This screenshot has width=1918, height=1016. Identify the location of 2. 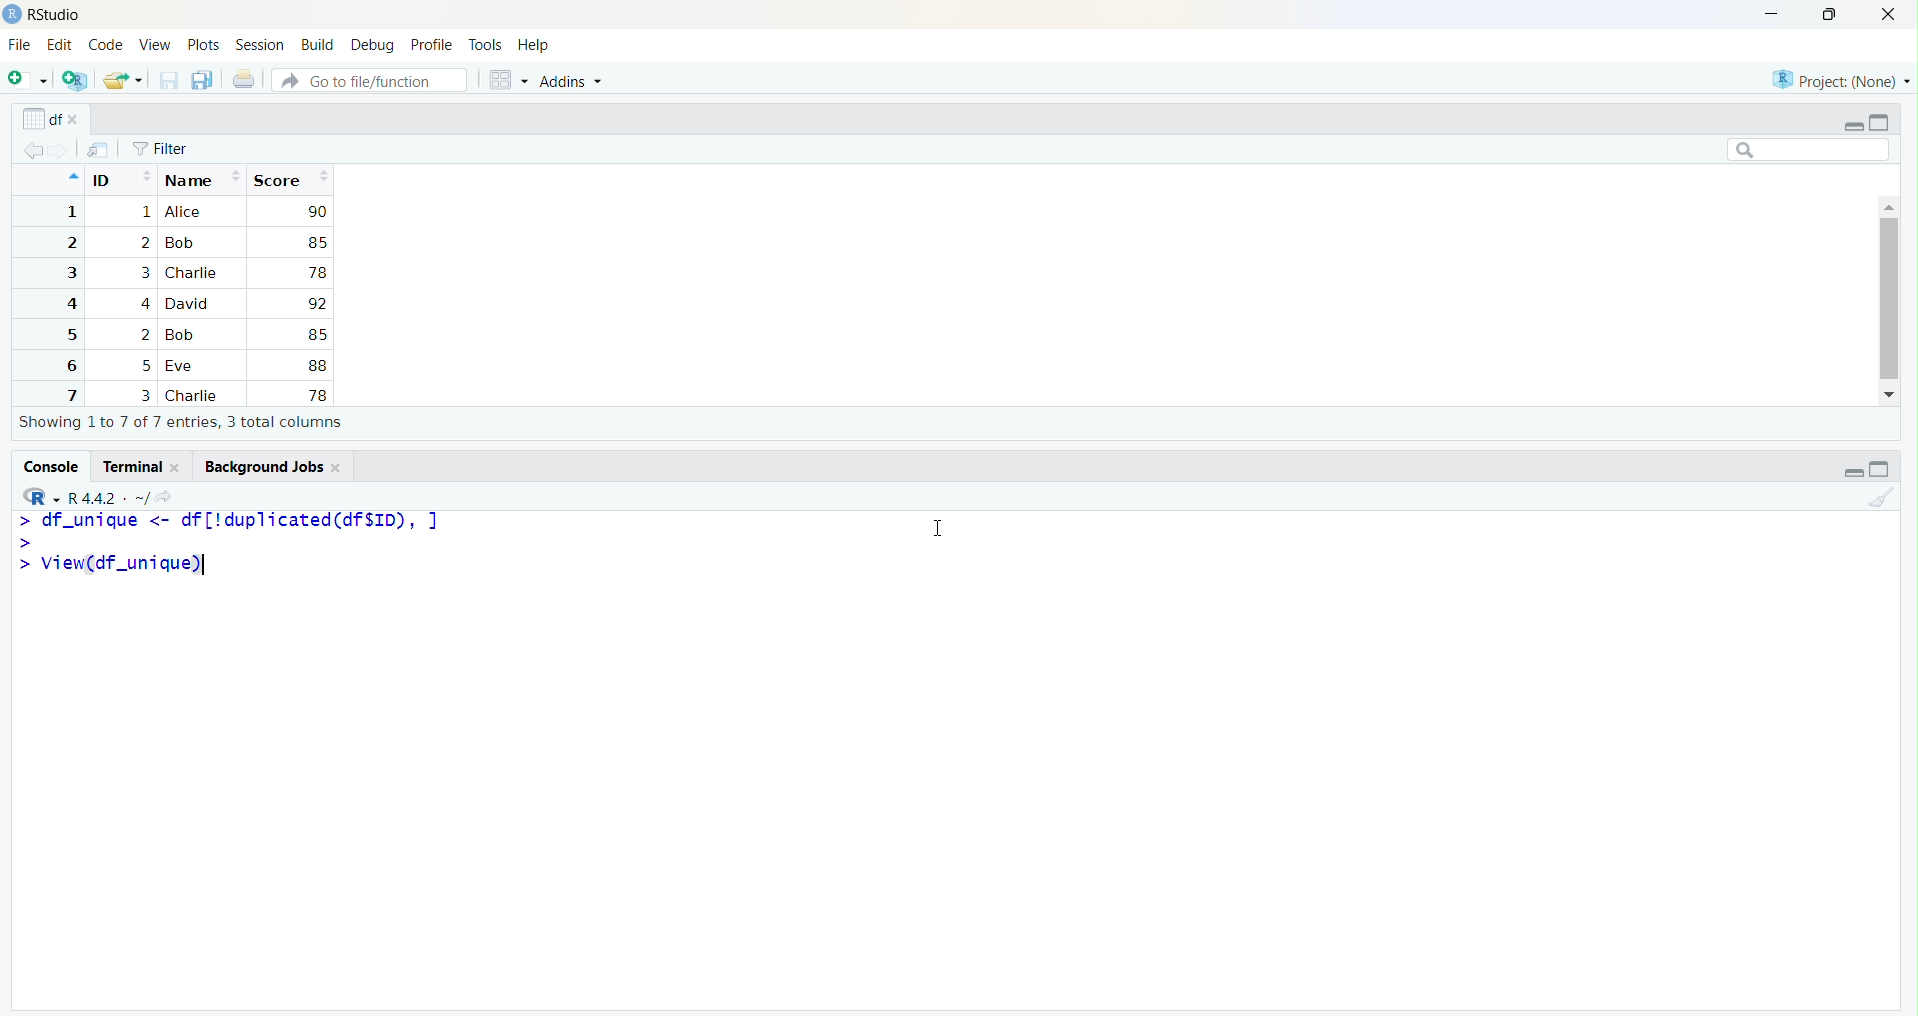
(144, 242).